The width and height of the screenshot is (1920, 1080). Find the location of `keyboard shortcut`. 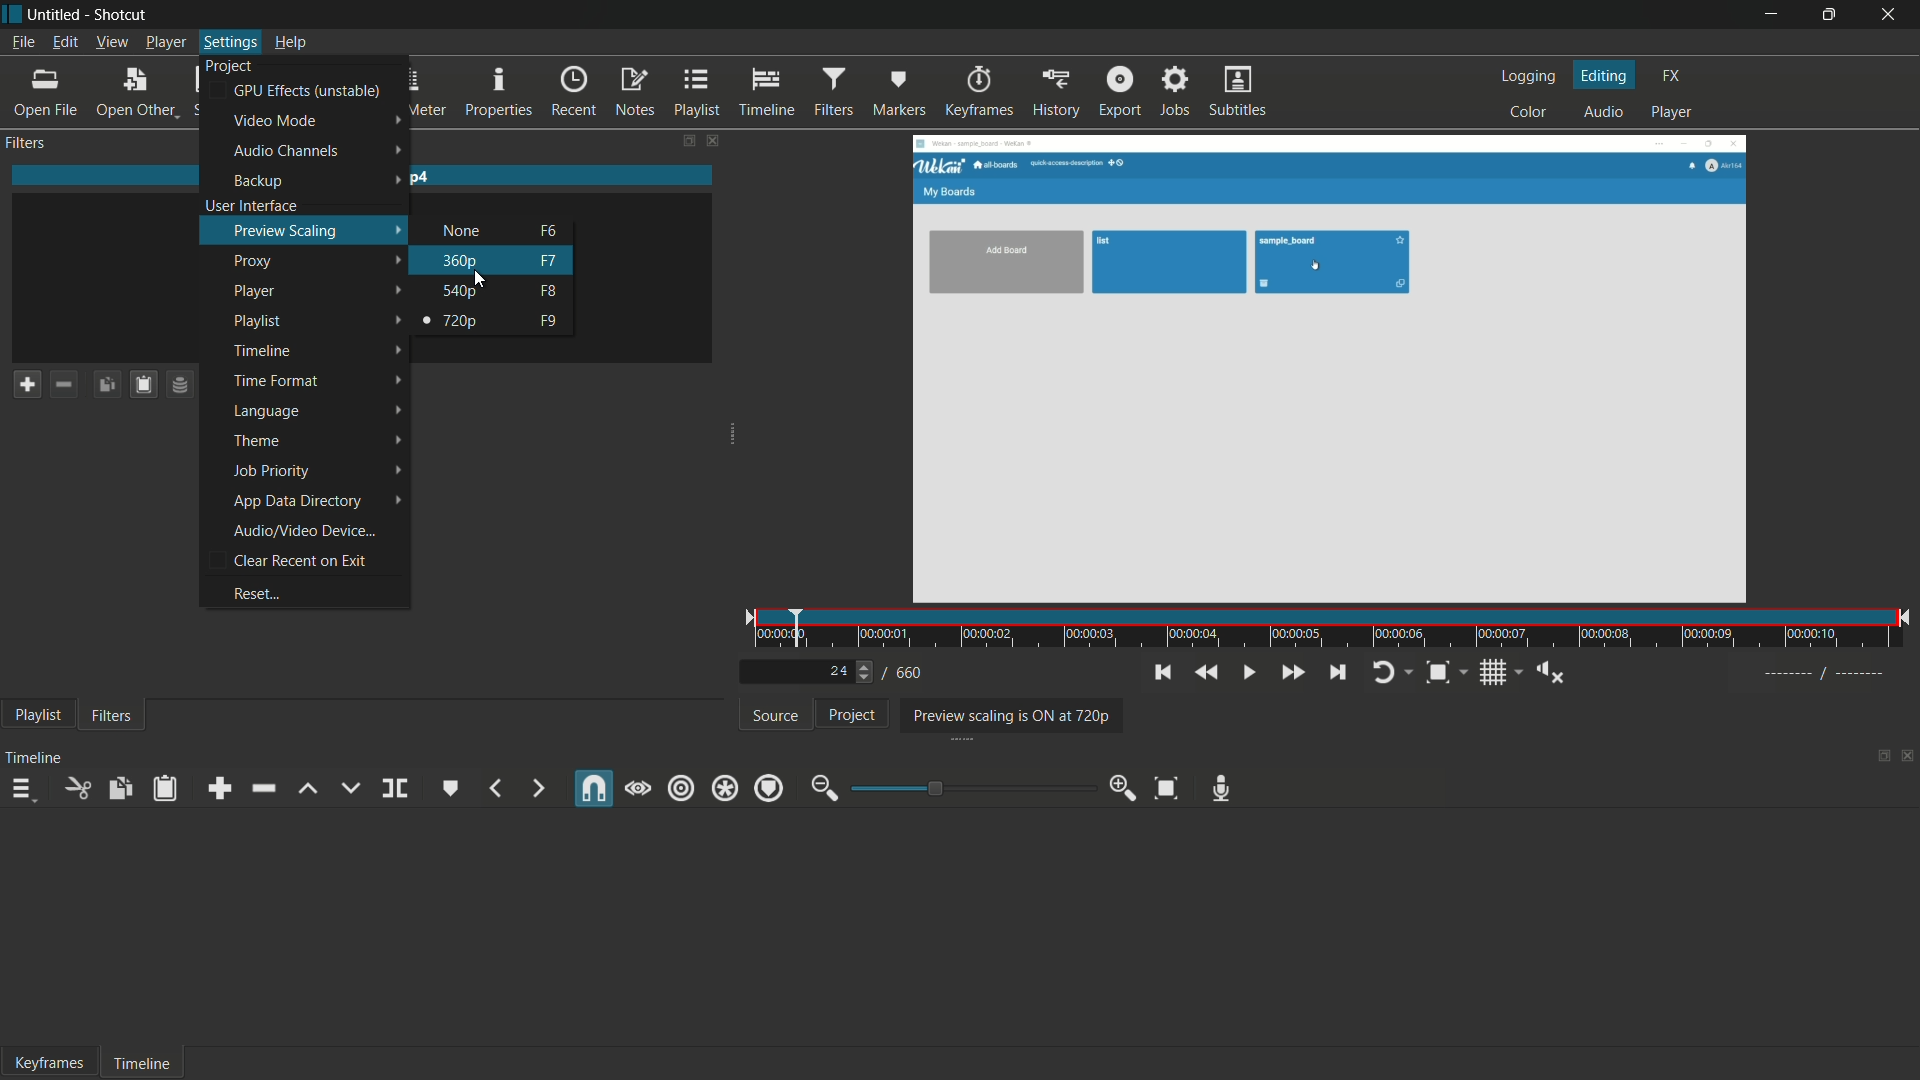

keyboard shortcut is located at coordinates (548, 322).